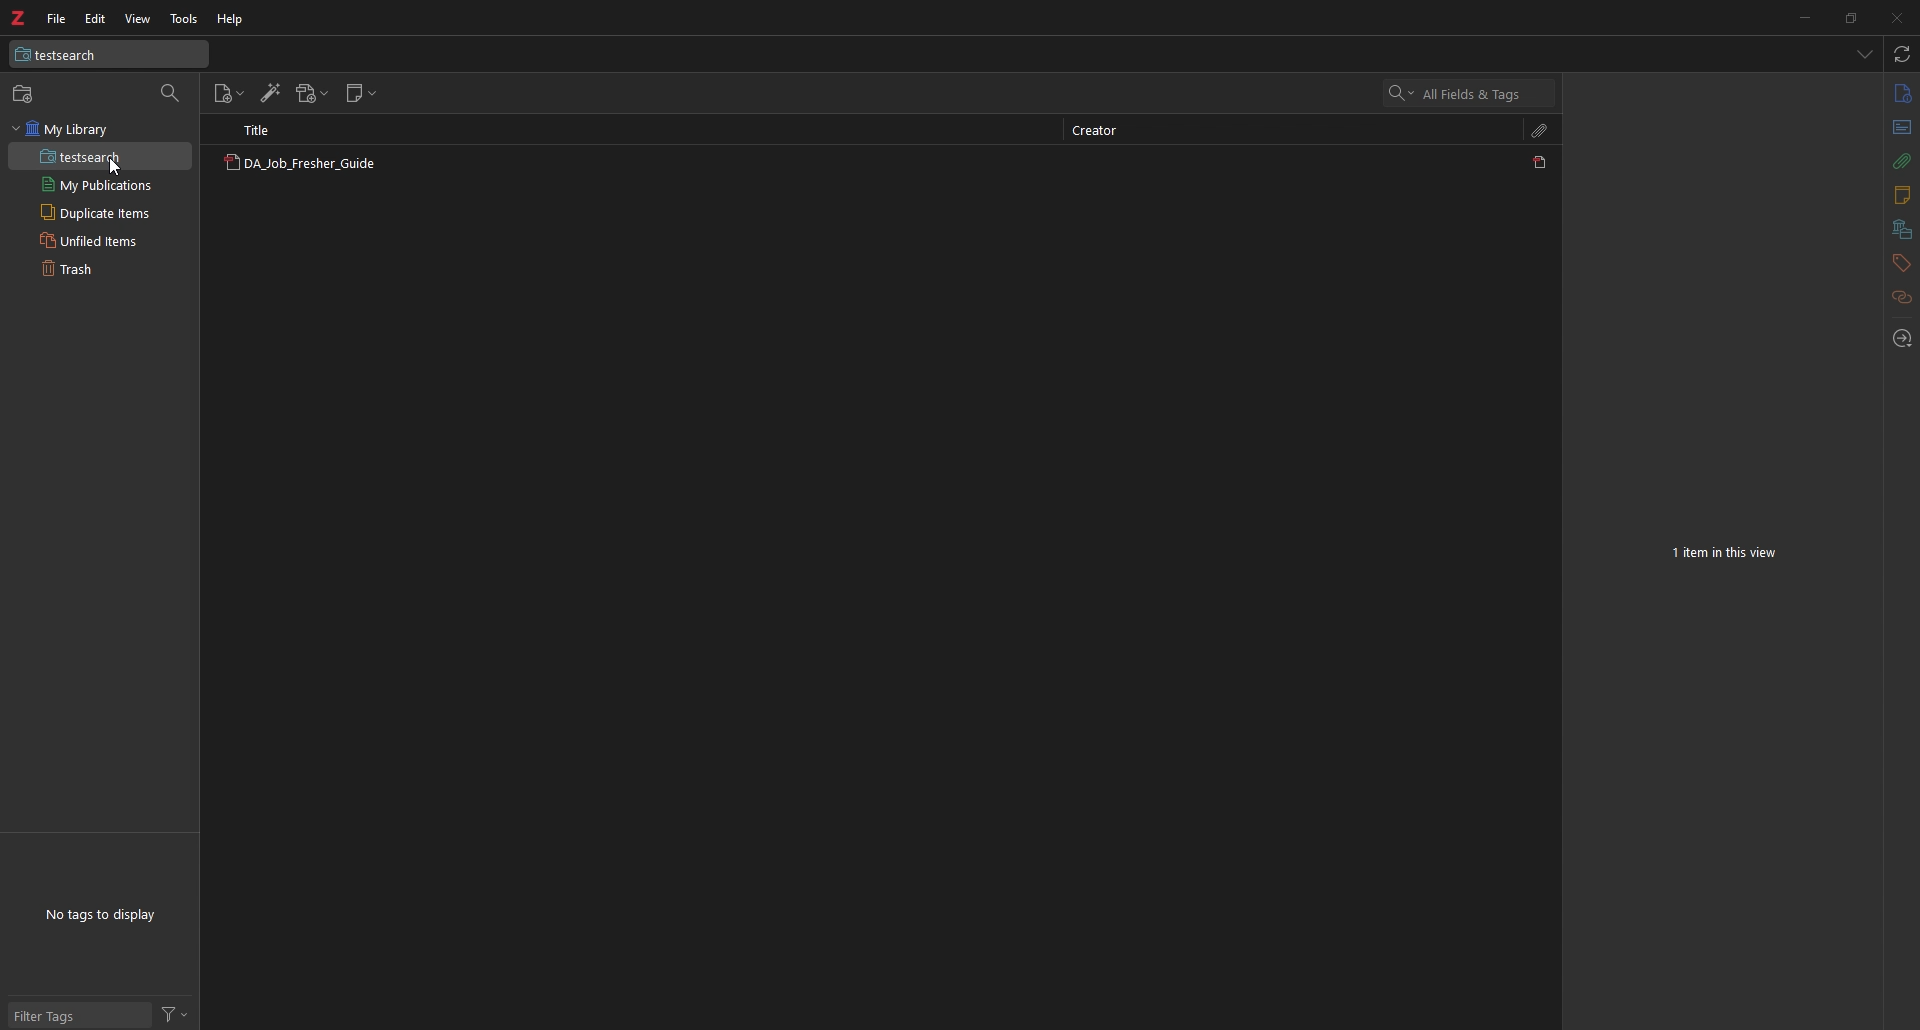  I want to click on collection and libraries, so click(1902, 230).